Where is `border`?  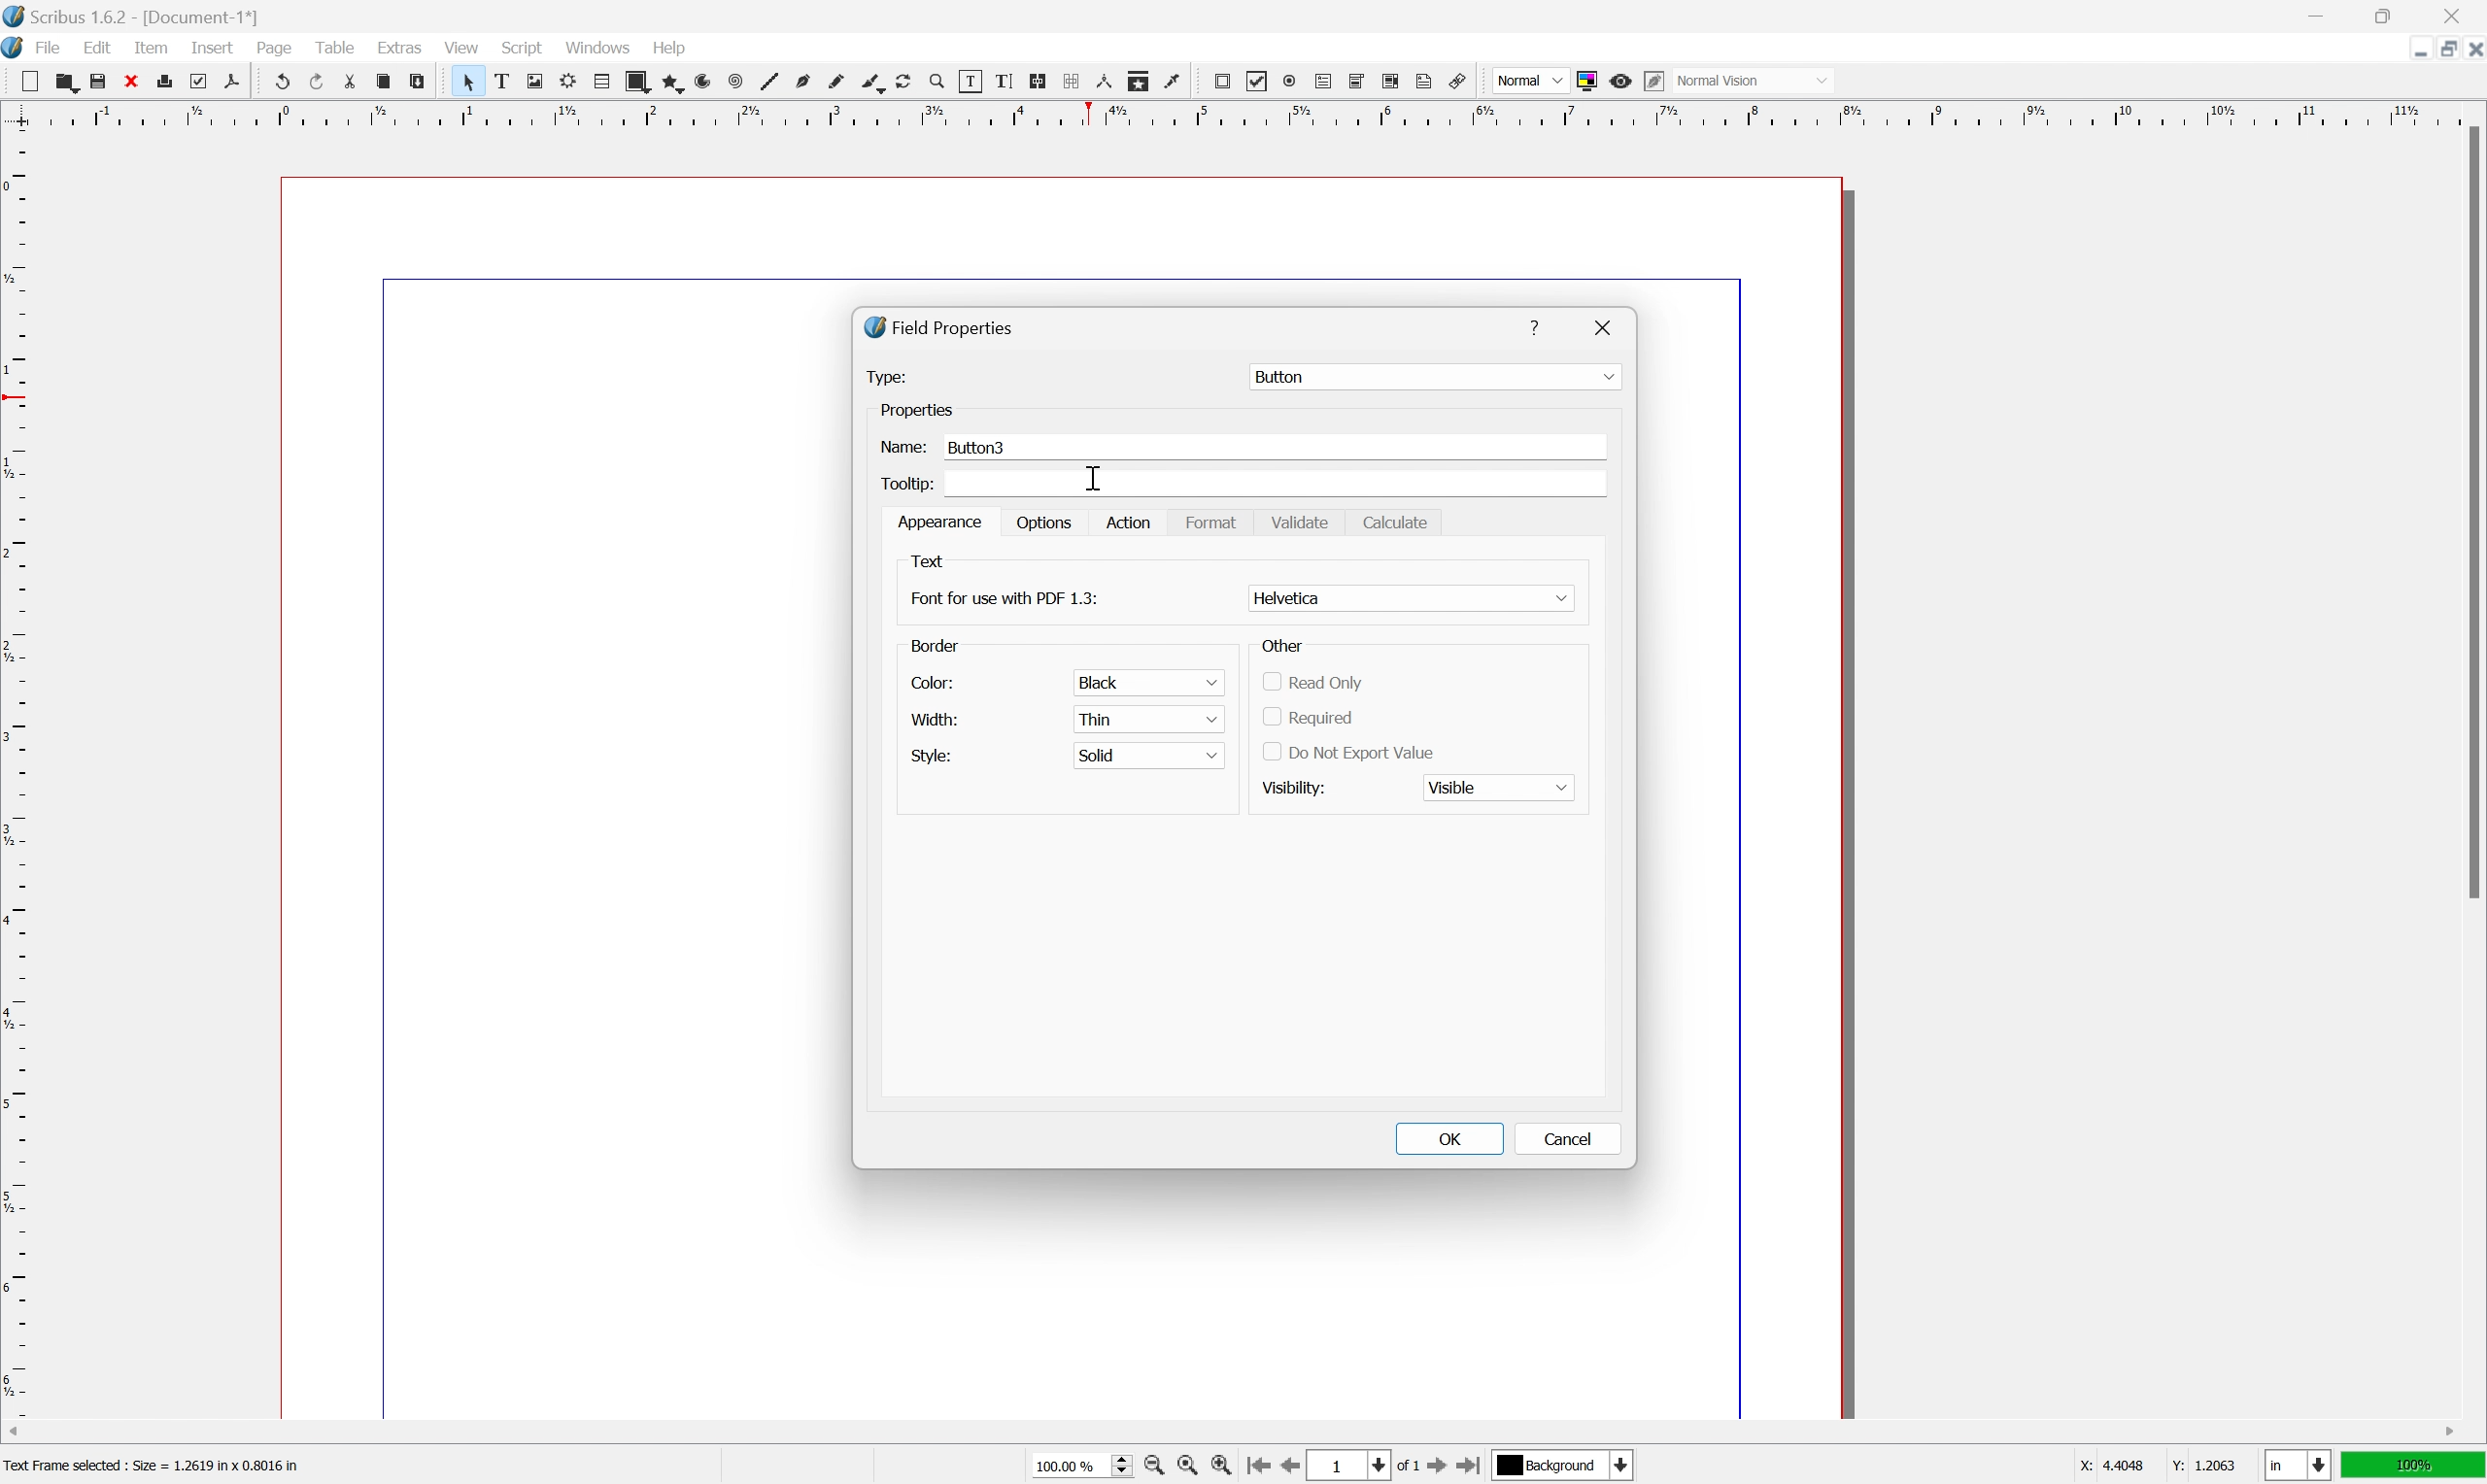 border is located at coordinates (936, 643).